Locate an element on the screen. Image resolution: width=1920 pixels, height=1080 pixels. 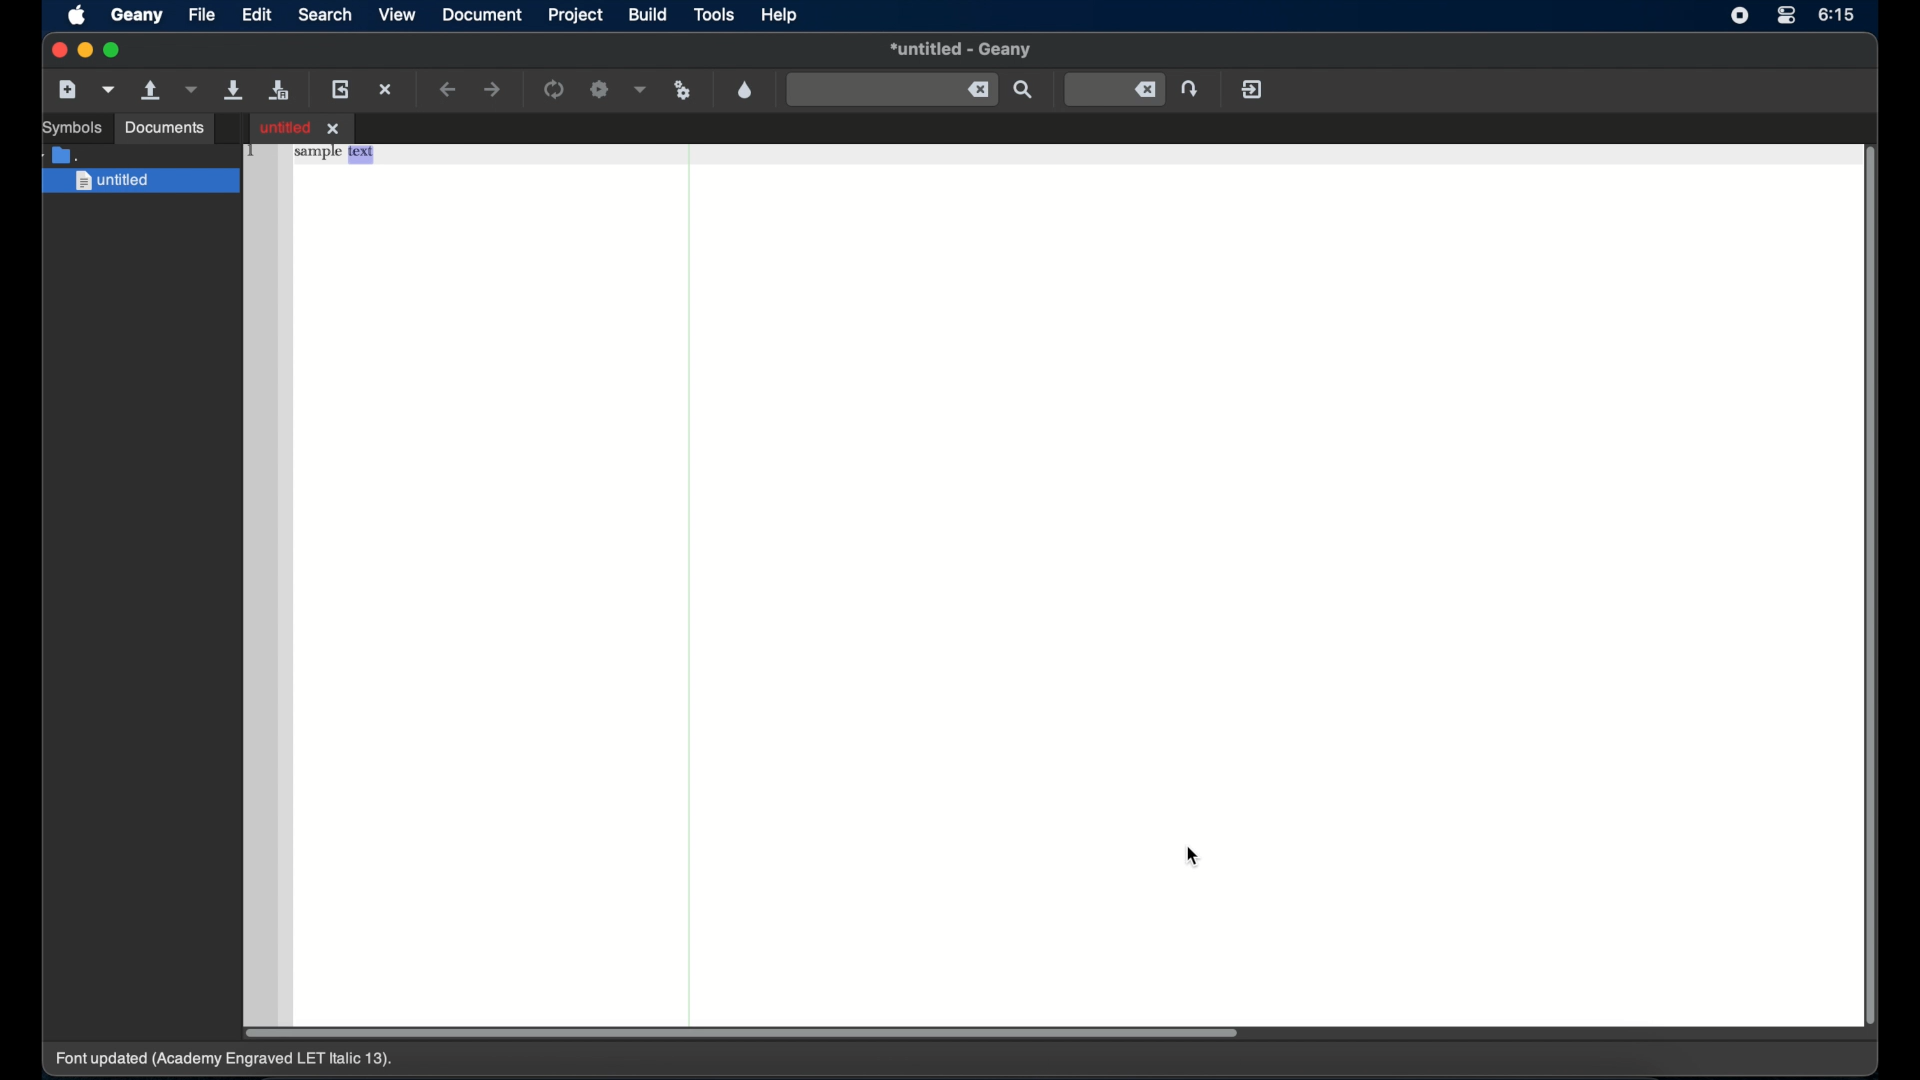
open a color chooser dialogue is located at coordinates (745, 89).